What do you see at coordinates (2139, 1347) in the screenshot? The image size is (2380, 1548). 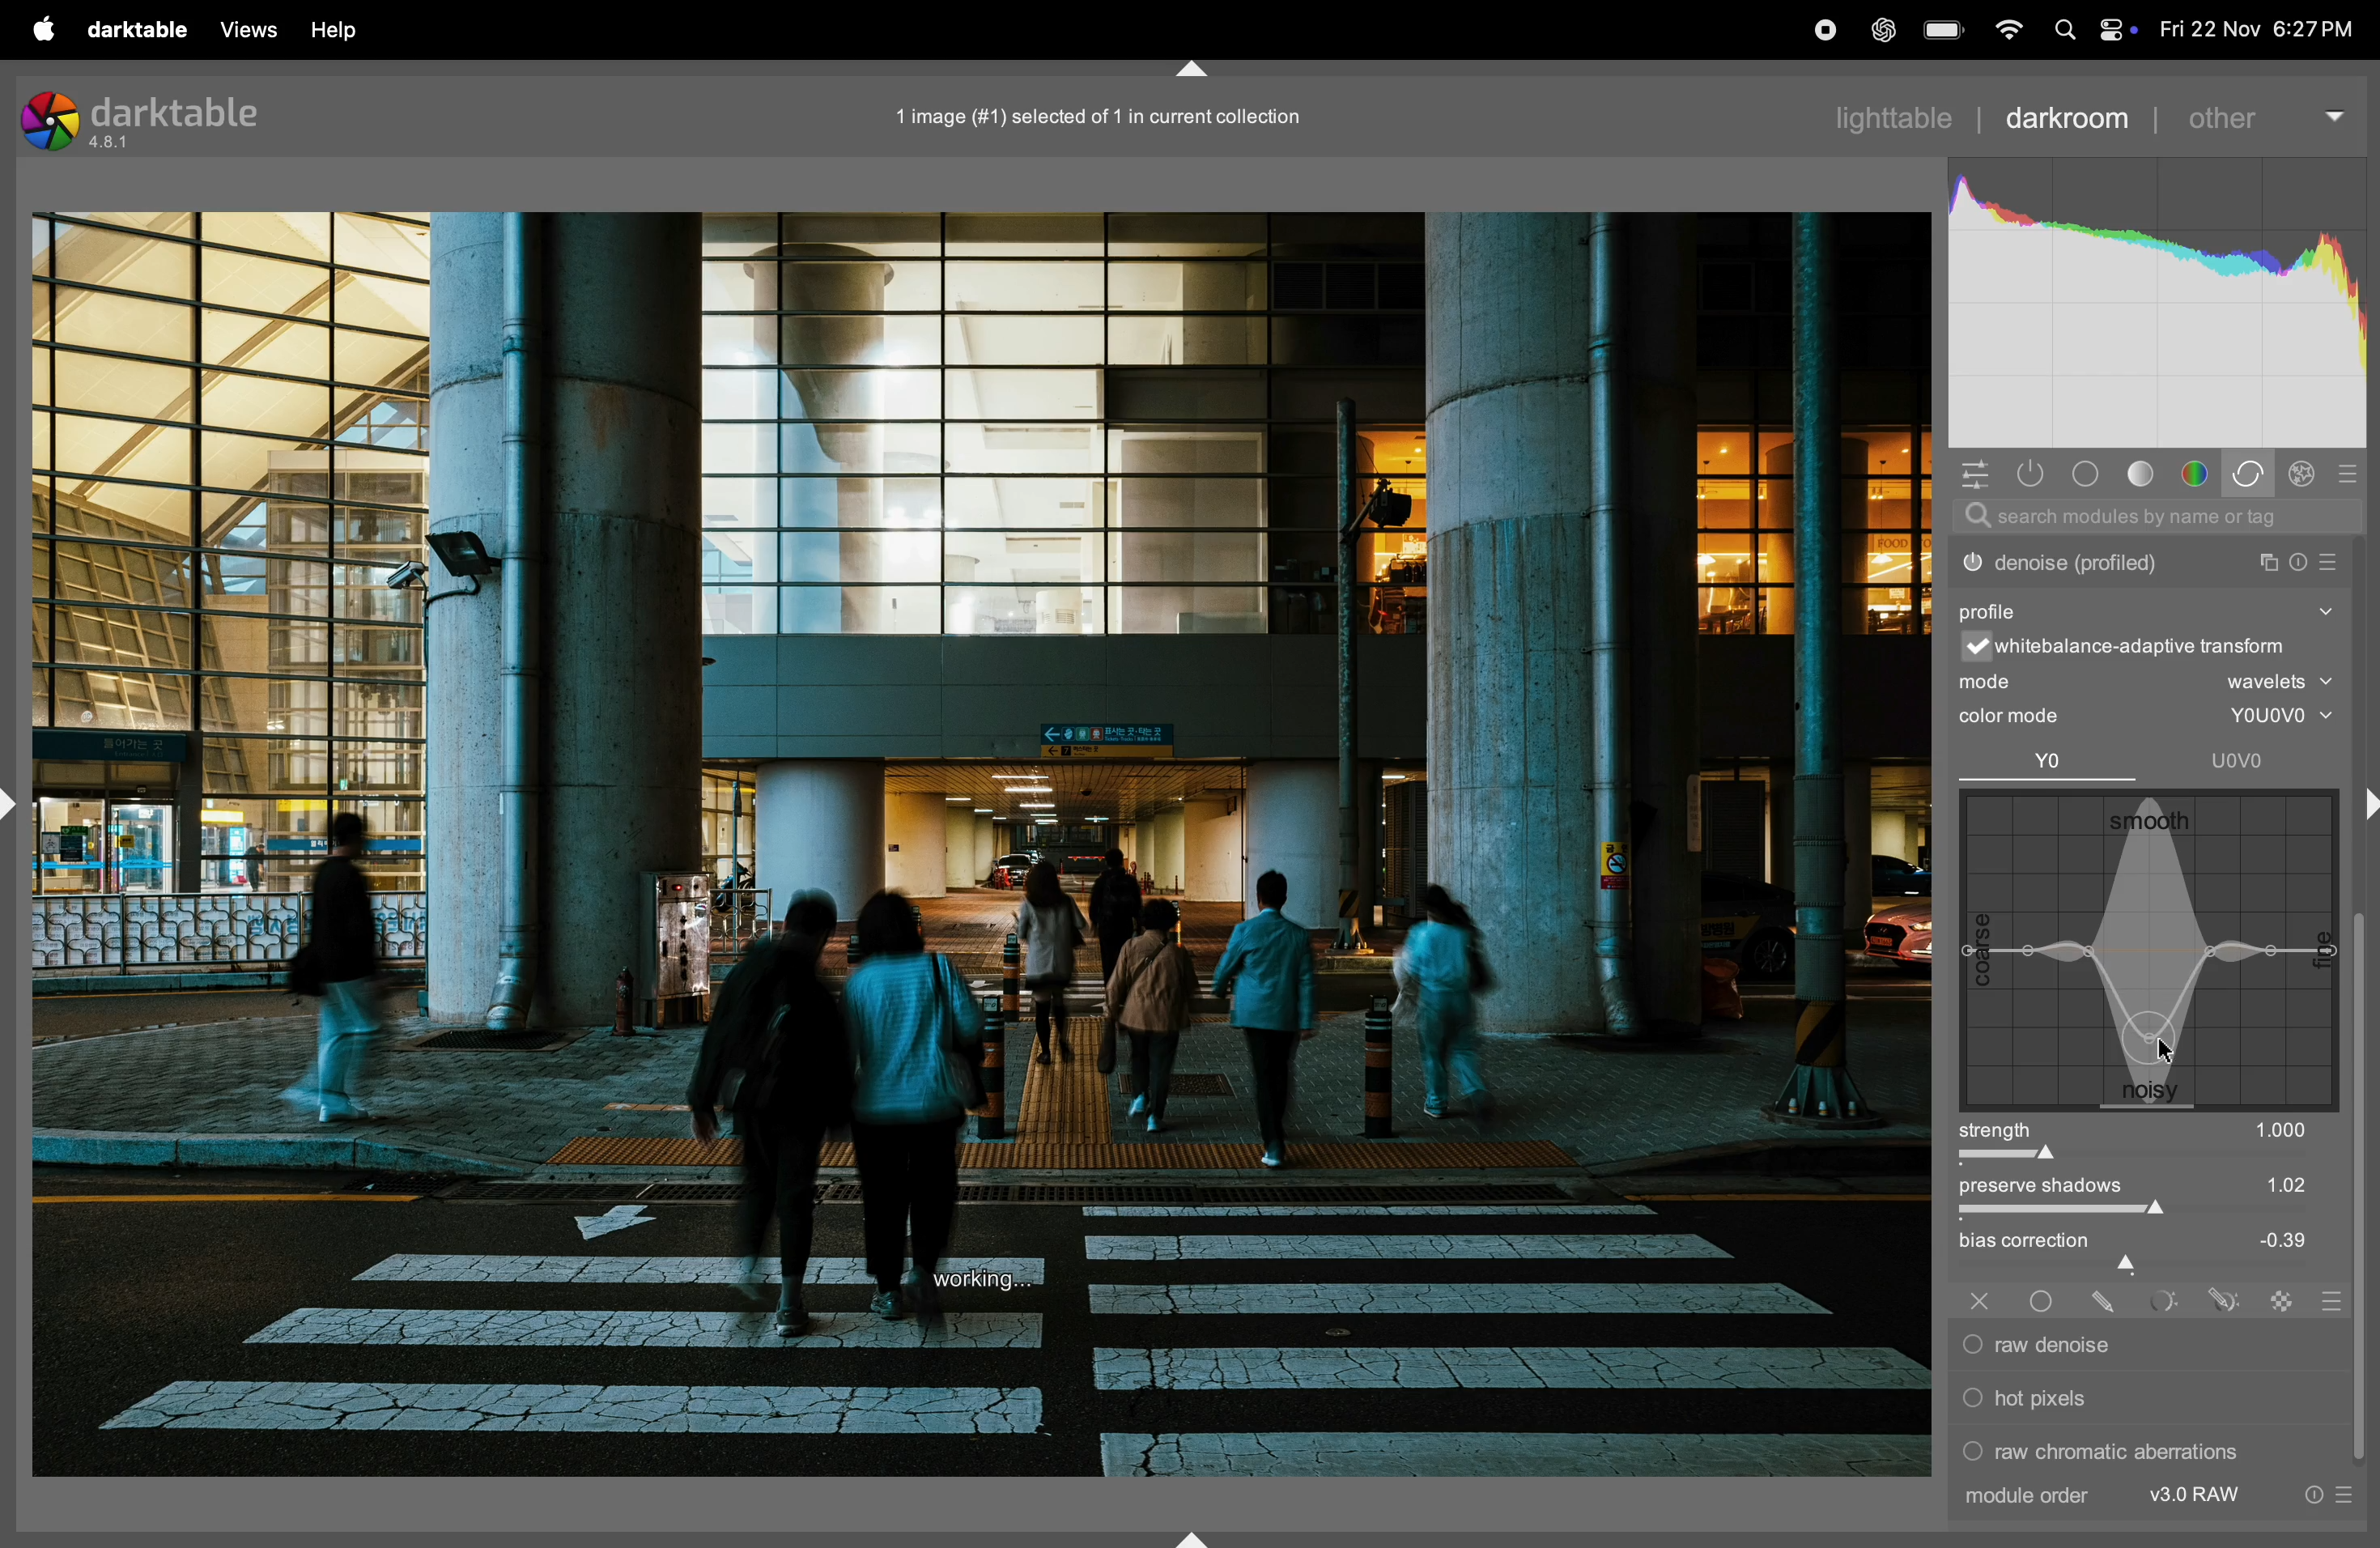 I see `raw denoise` at bounding box center [2139, 1347].